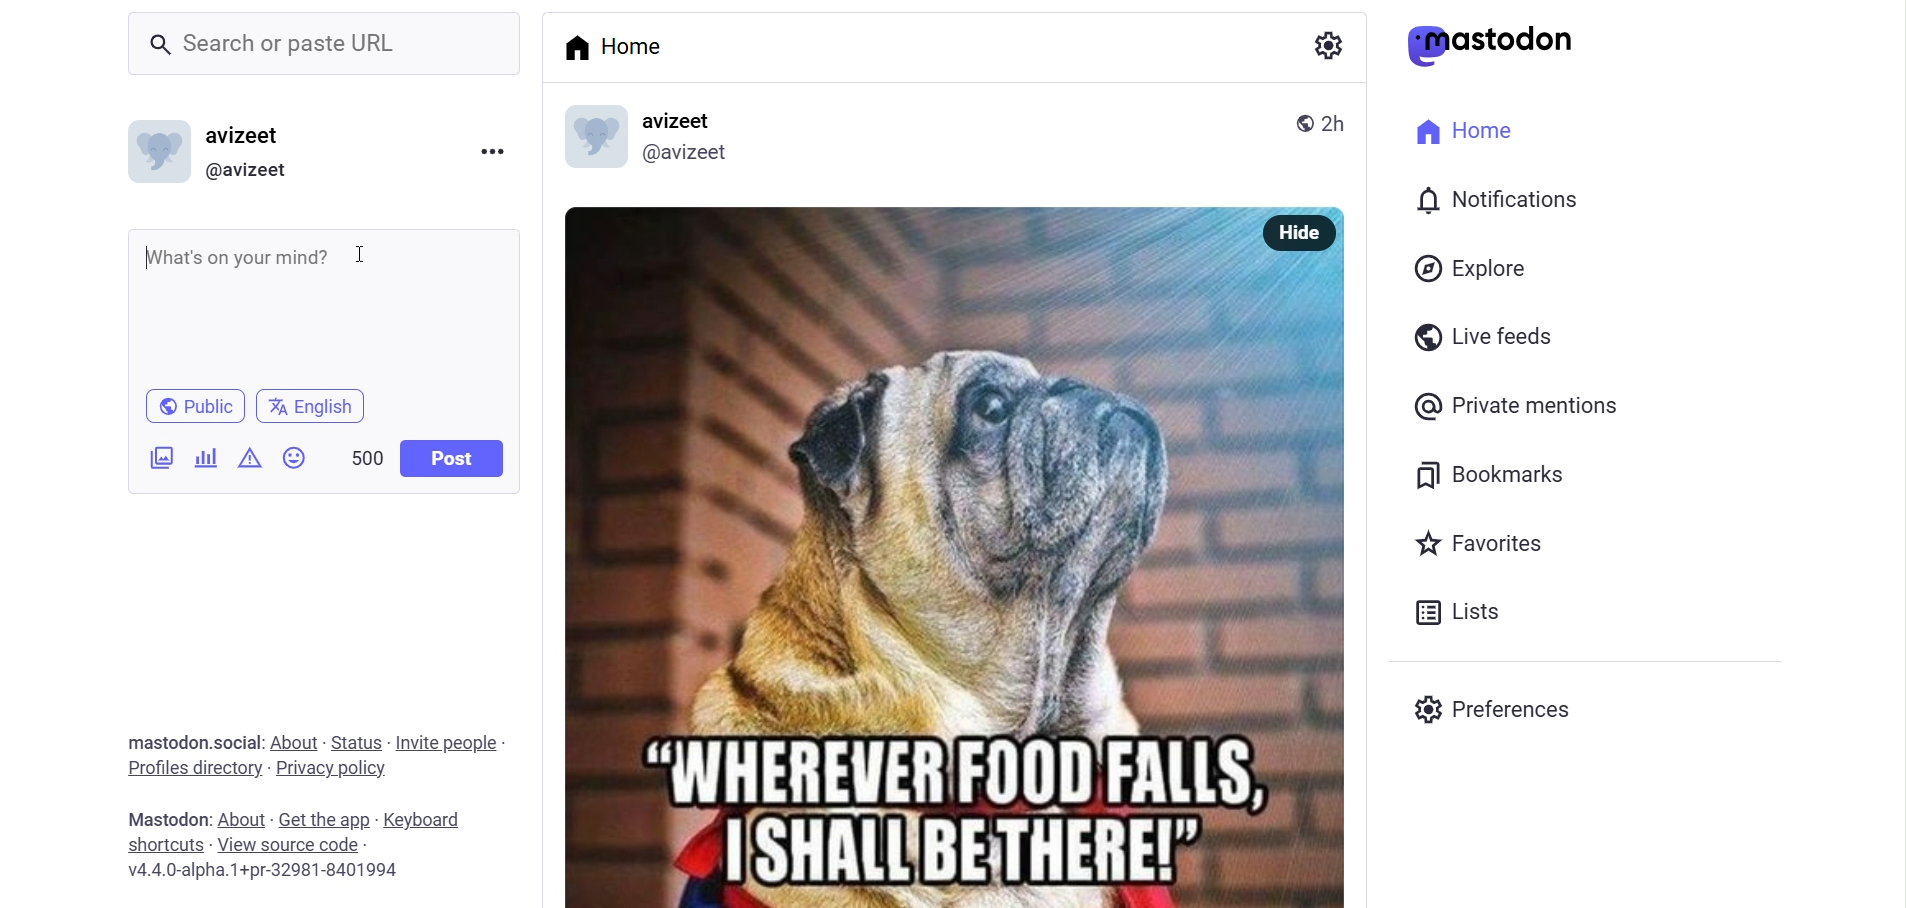 The image size is (1906, 908). What do you see at coordinates (1309, 233) in the screenshot?
I see `Hide ` at bounding box center [1309, 233].